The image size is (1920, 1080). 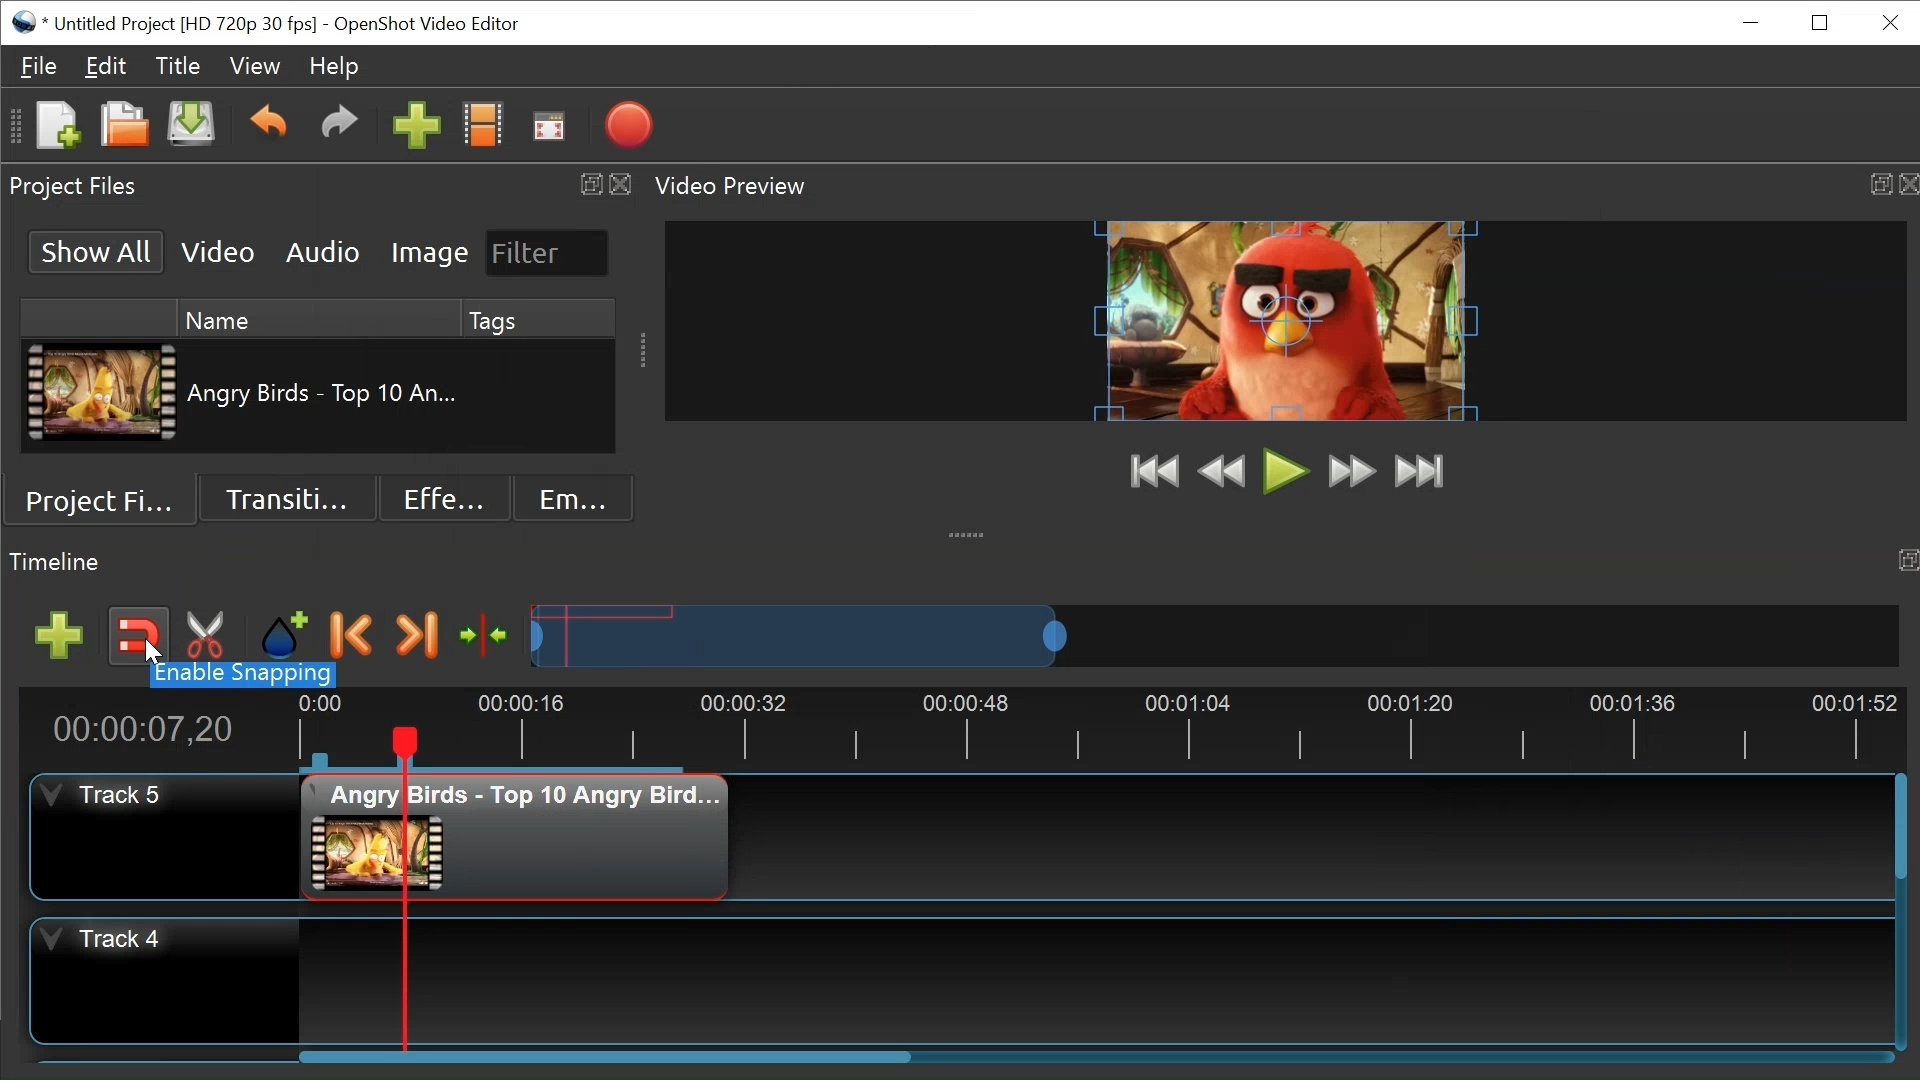 I want to click on Export Video, so click(x=628, y=125).